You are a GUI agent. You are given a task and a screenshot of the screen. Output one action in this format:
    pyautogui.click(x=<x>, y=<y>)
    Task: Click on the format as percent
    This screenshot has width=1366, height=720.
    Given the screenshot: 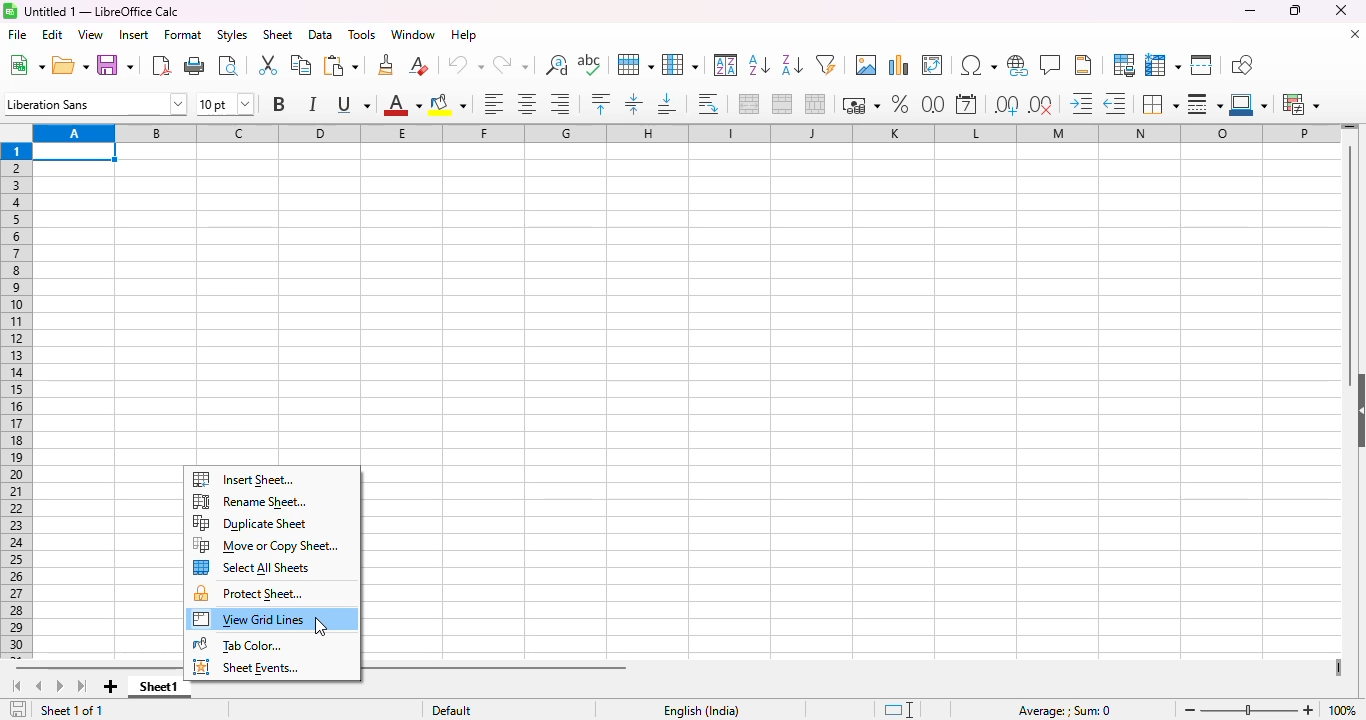 What is the action you would take?
    pyautogui.click(x=901, y=102)
    